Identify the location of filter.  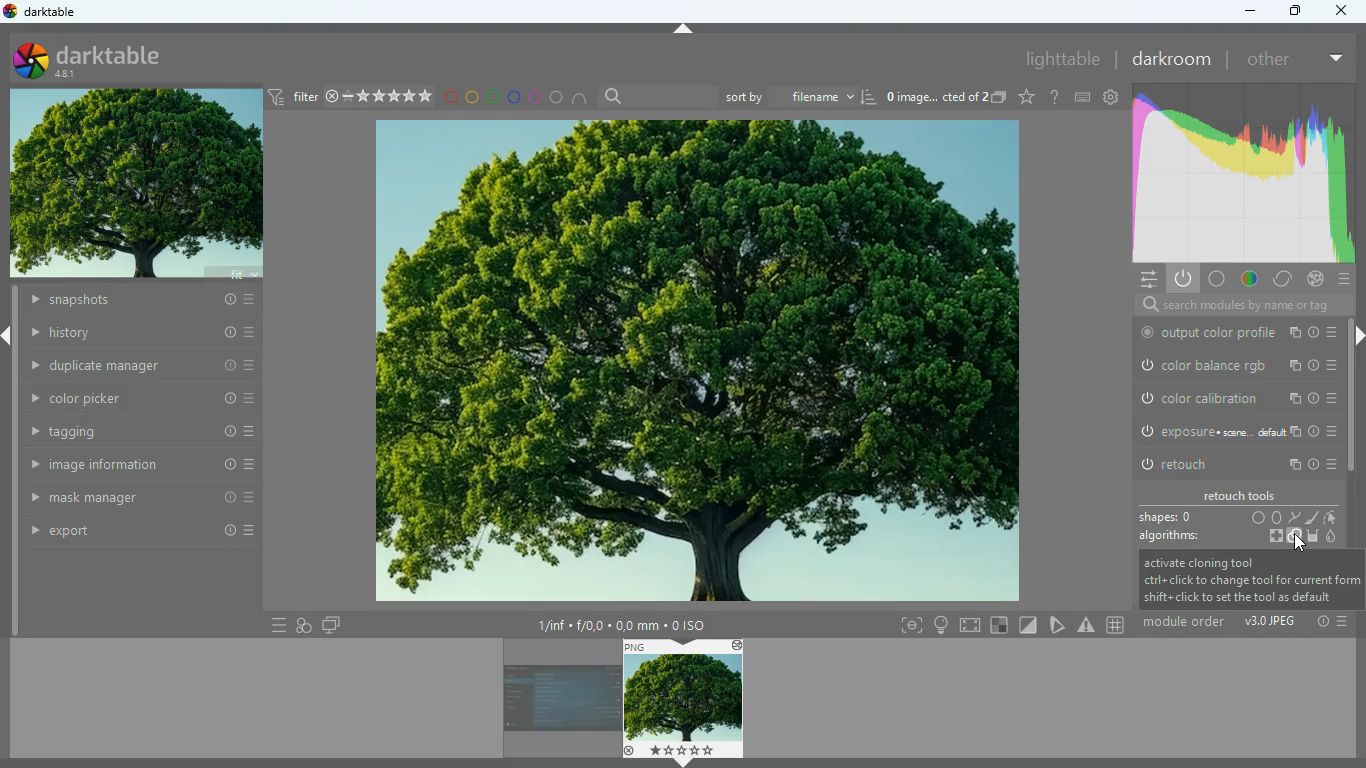
(351, 99).